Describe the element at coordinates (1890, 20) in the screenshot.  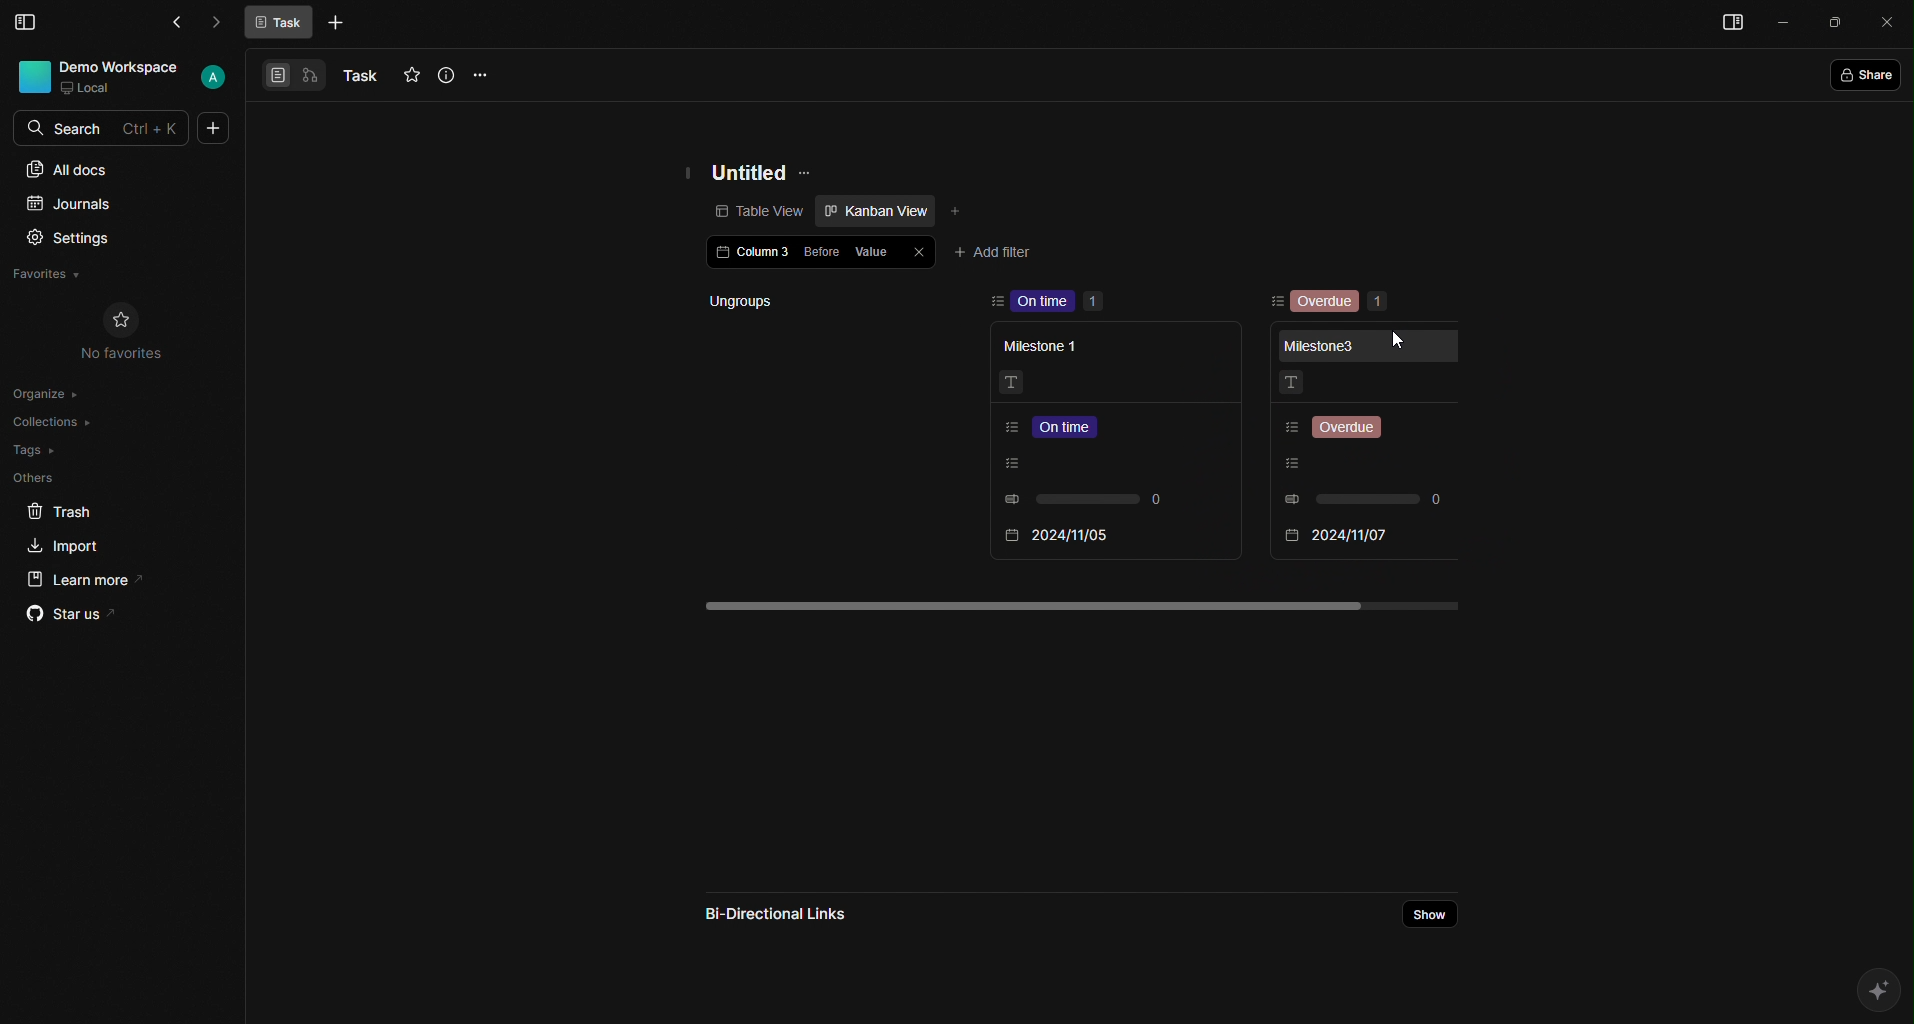
I see `Close` at that location.